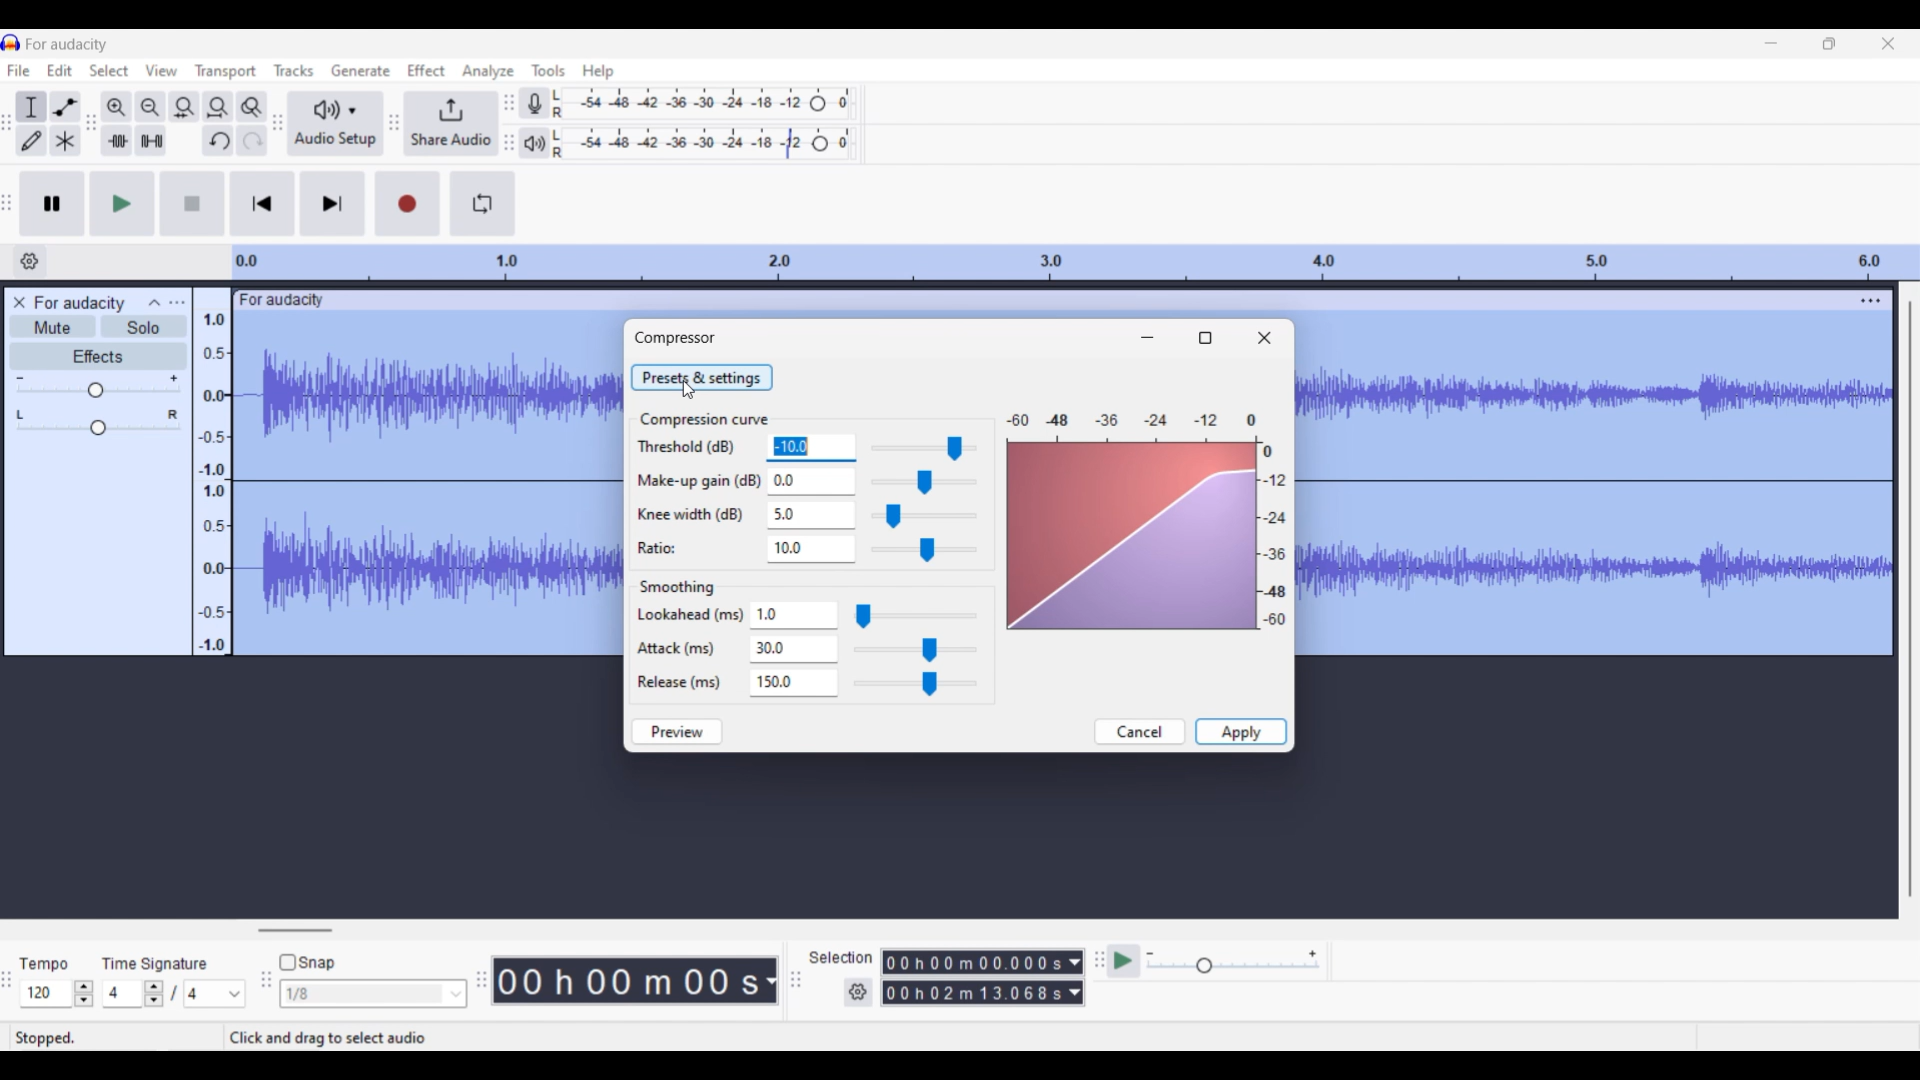  I want to click on Preset and settings, so click(702, 377).